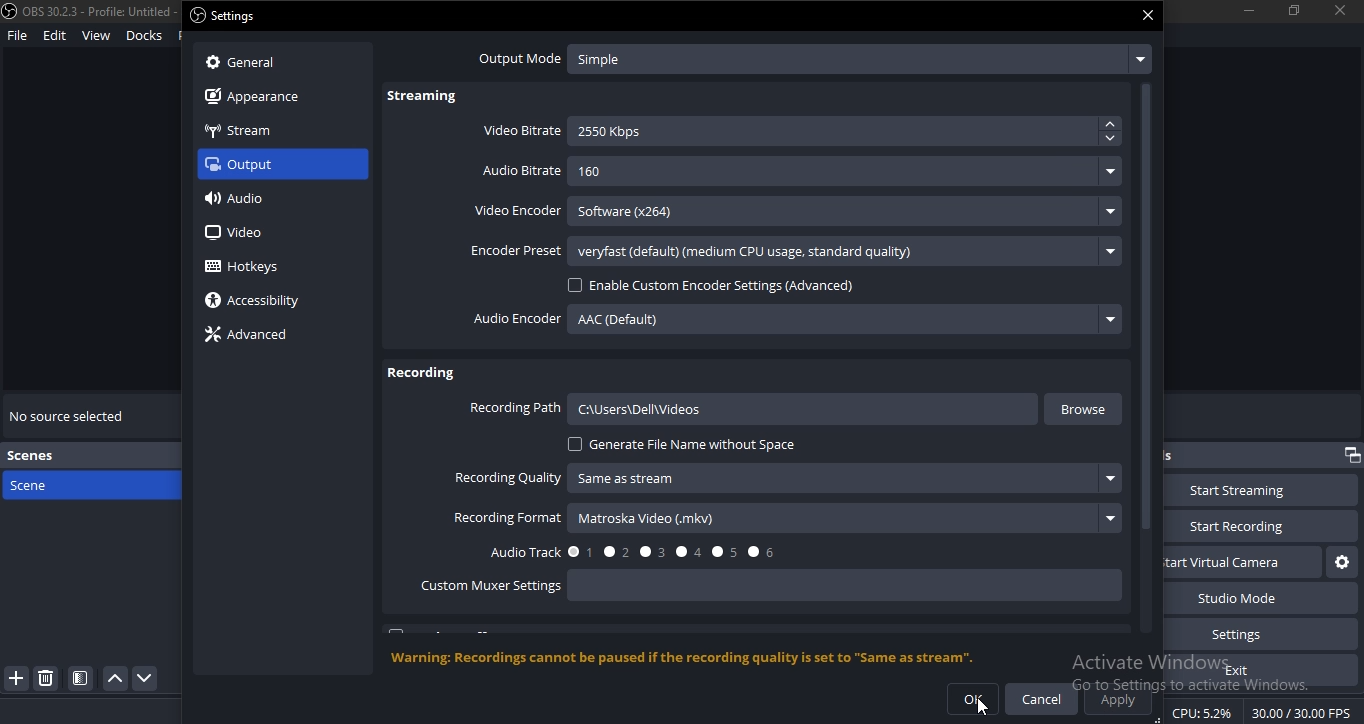 The width and height of the screenshot is (1364, 724). Describe the element at coordinates (848, 518) in the screenshot. I see `matroska Video (mkv)` at that location.